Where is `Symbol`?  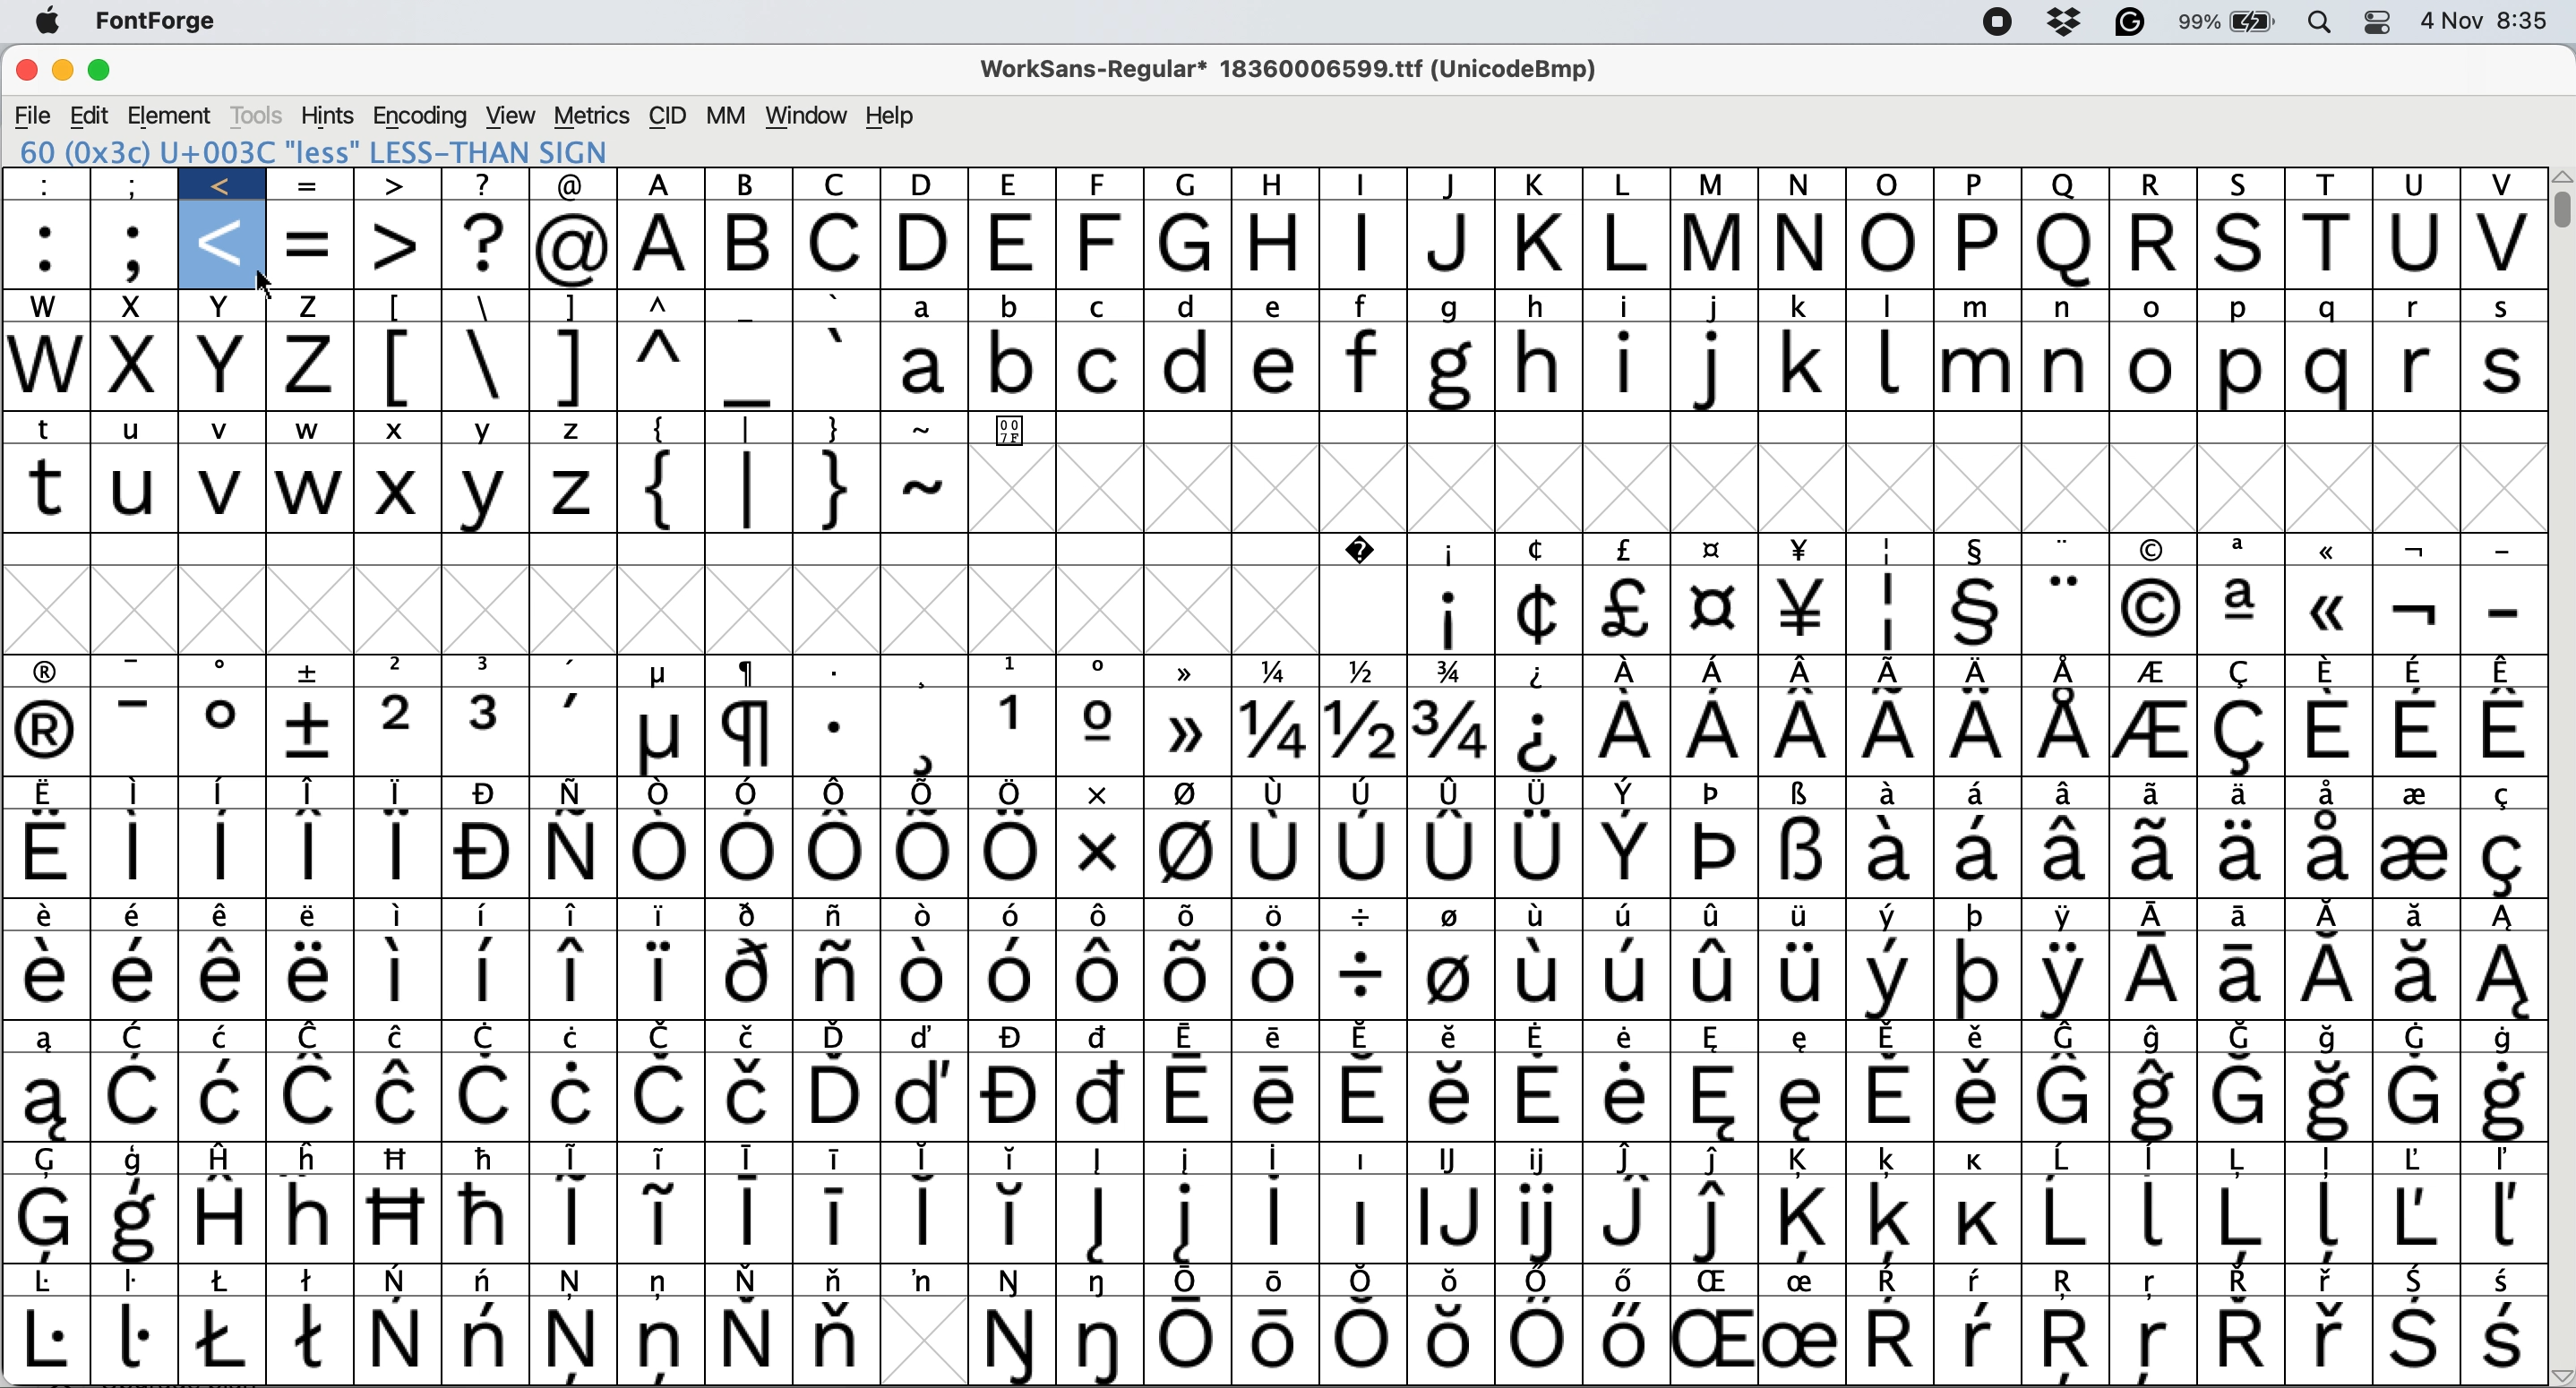 Symbol is located at coordinates (1277, 733).